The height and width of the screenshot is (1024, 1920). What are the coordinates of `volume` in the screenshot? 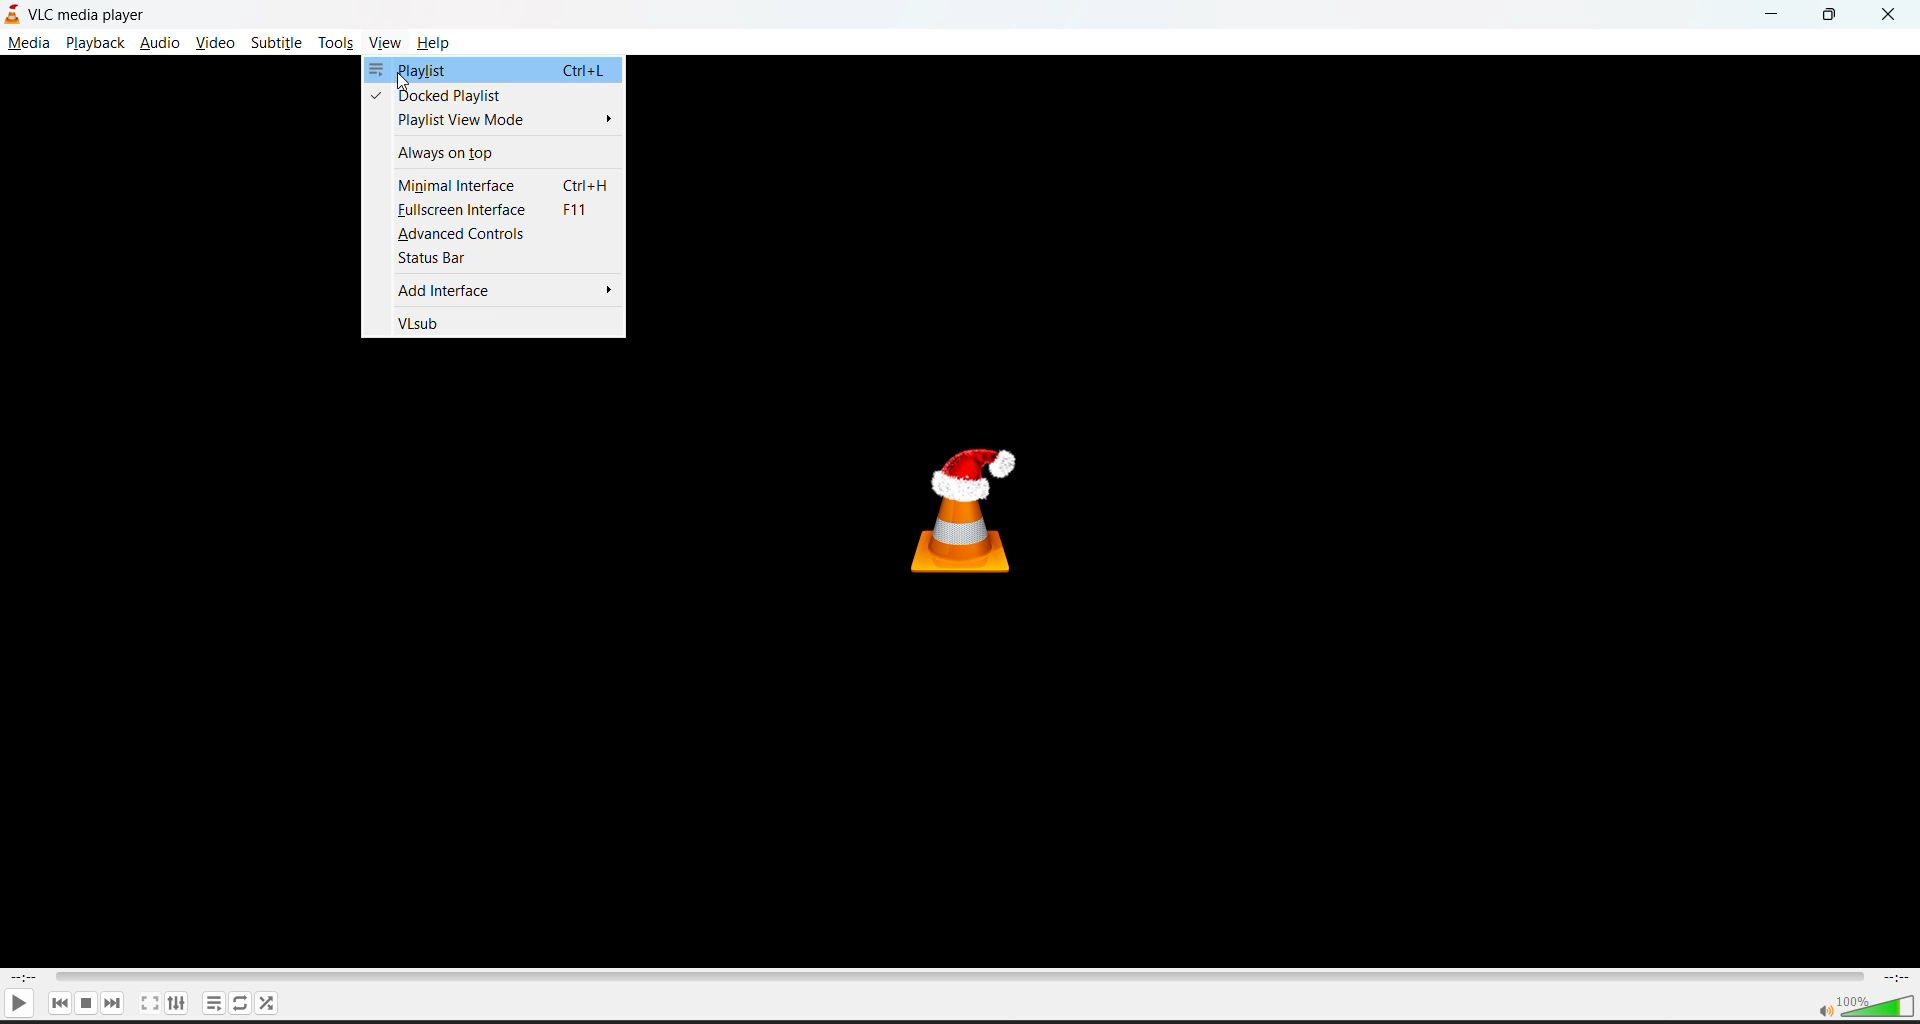 It's located at (1865, 1006).